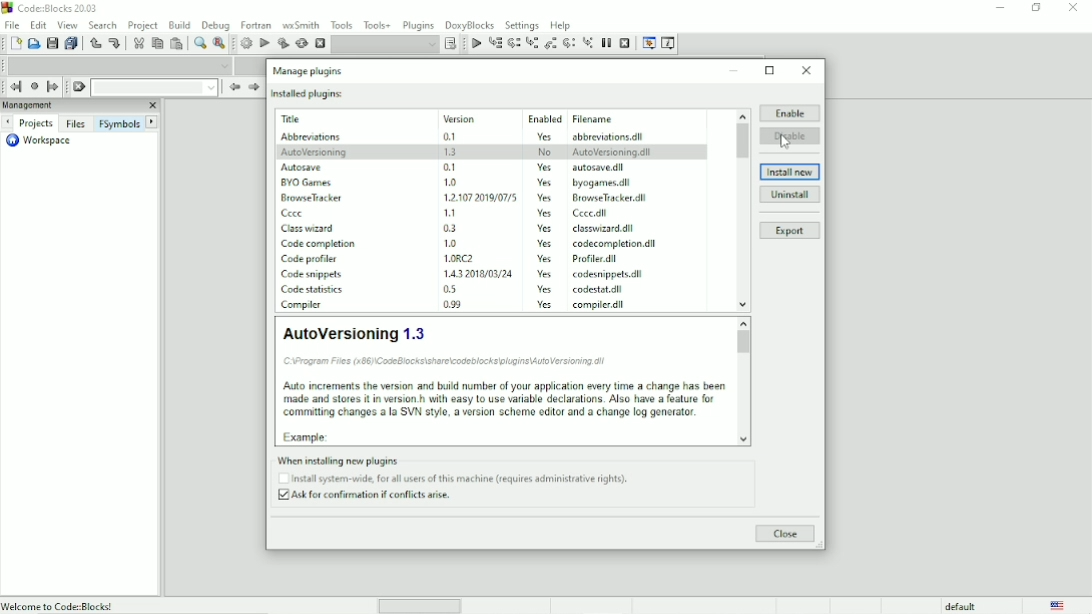  Describe the element at coordinates (544, 135) in the screenshot. I see `Yes` at that location.